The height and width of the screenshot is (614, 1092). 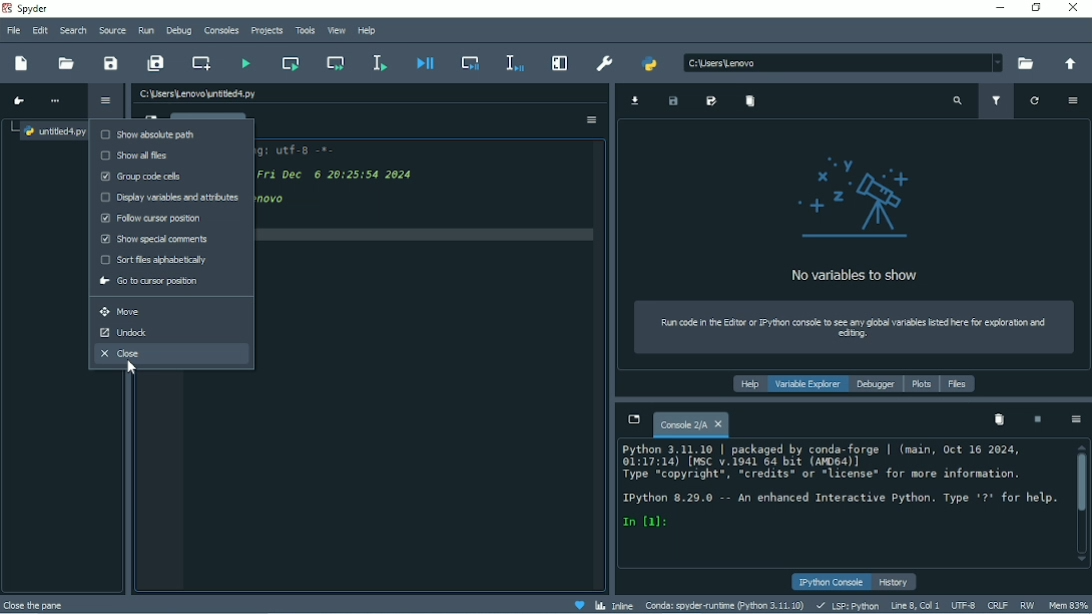 What do you see at coordinates (860, 199) in the screenshot?
I see `logo` at bounding box center [860, 199].